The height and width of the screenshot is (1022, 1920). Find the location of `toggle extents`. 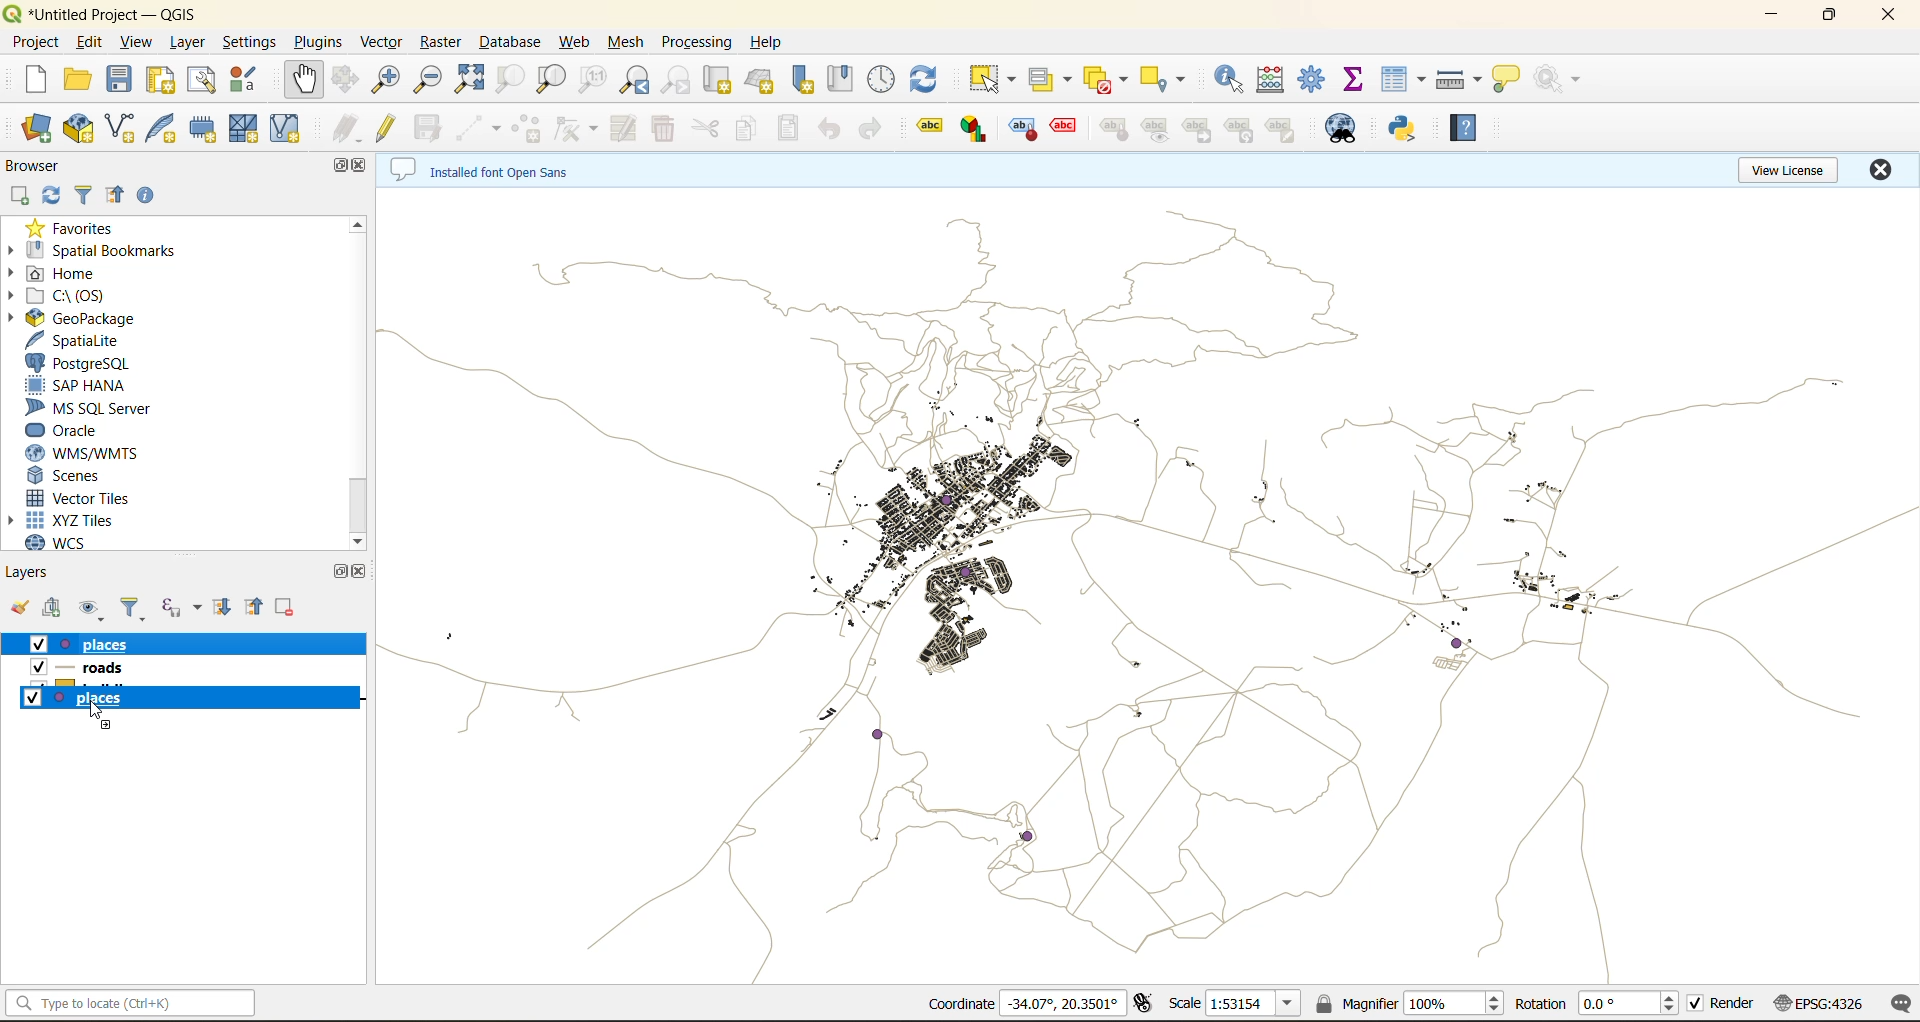

toggle extents is located at coordinates (1141, 1005).